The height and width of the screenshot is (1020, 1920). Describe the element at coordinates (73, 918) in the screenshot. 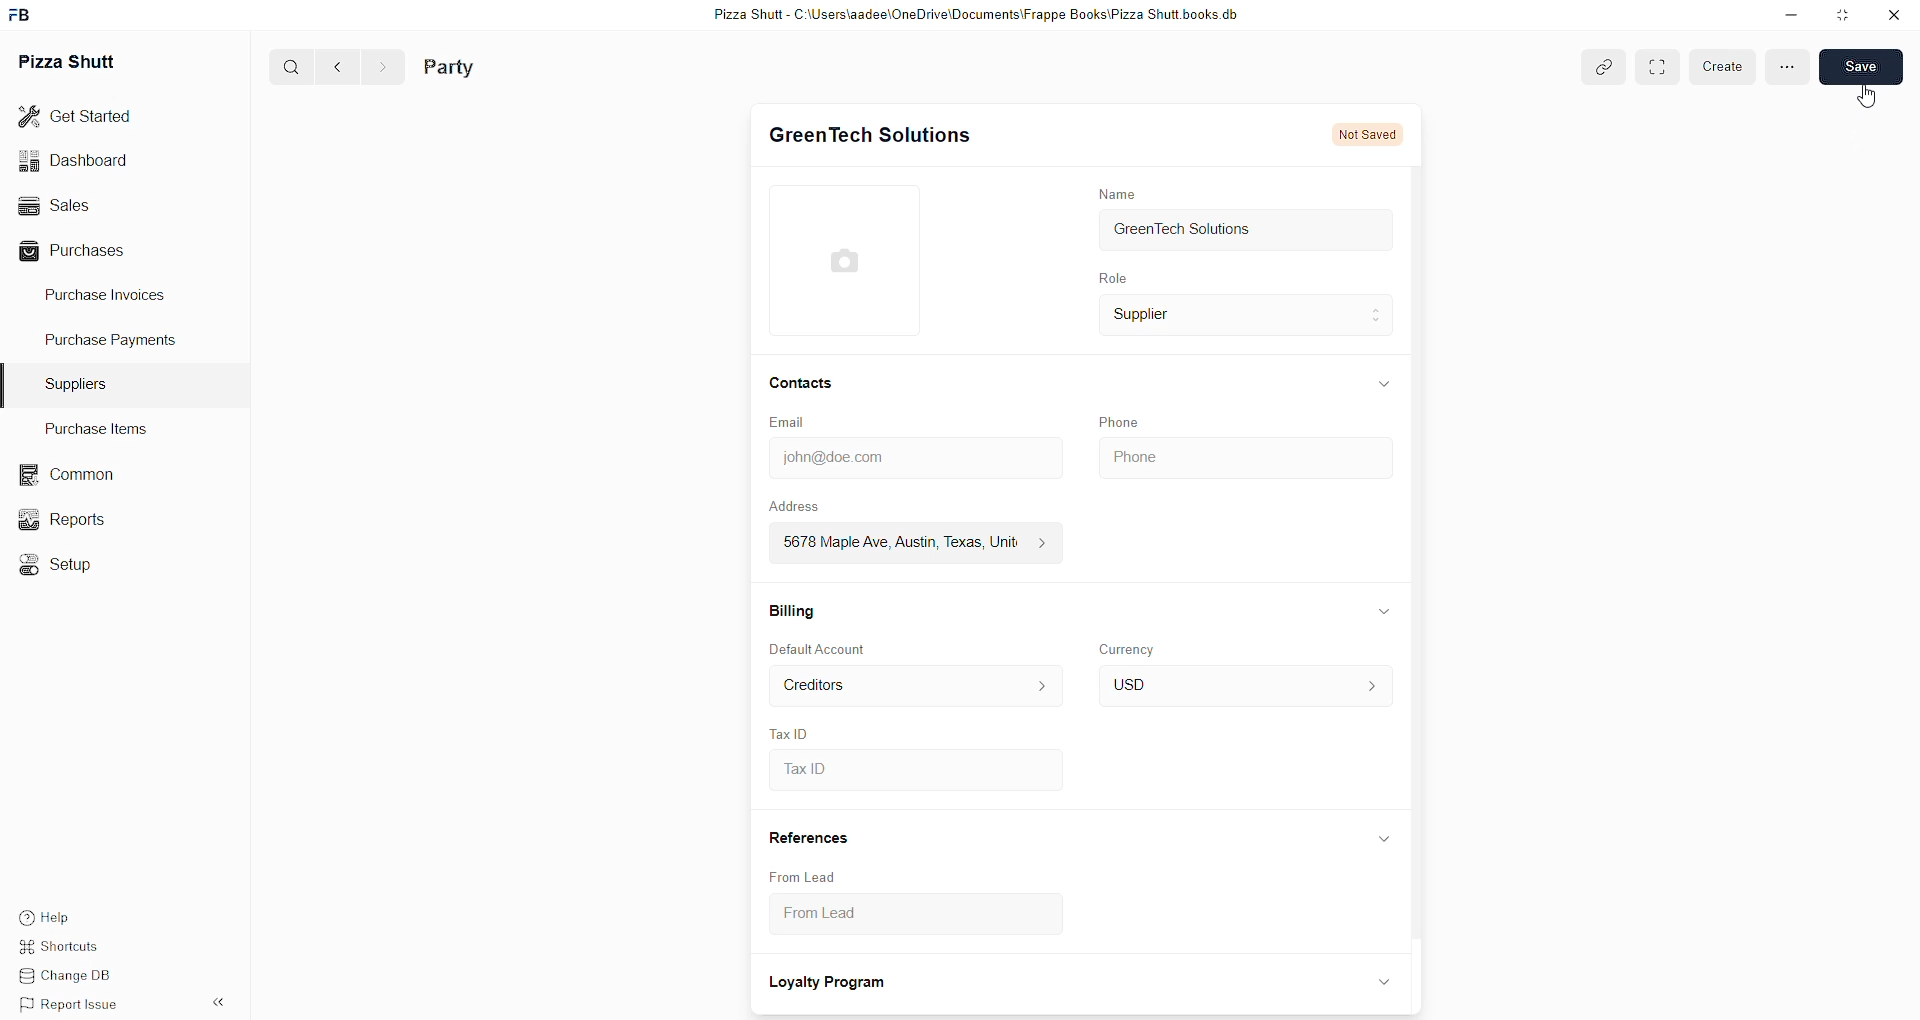

I see ` Help` at that location.